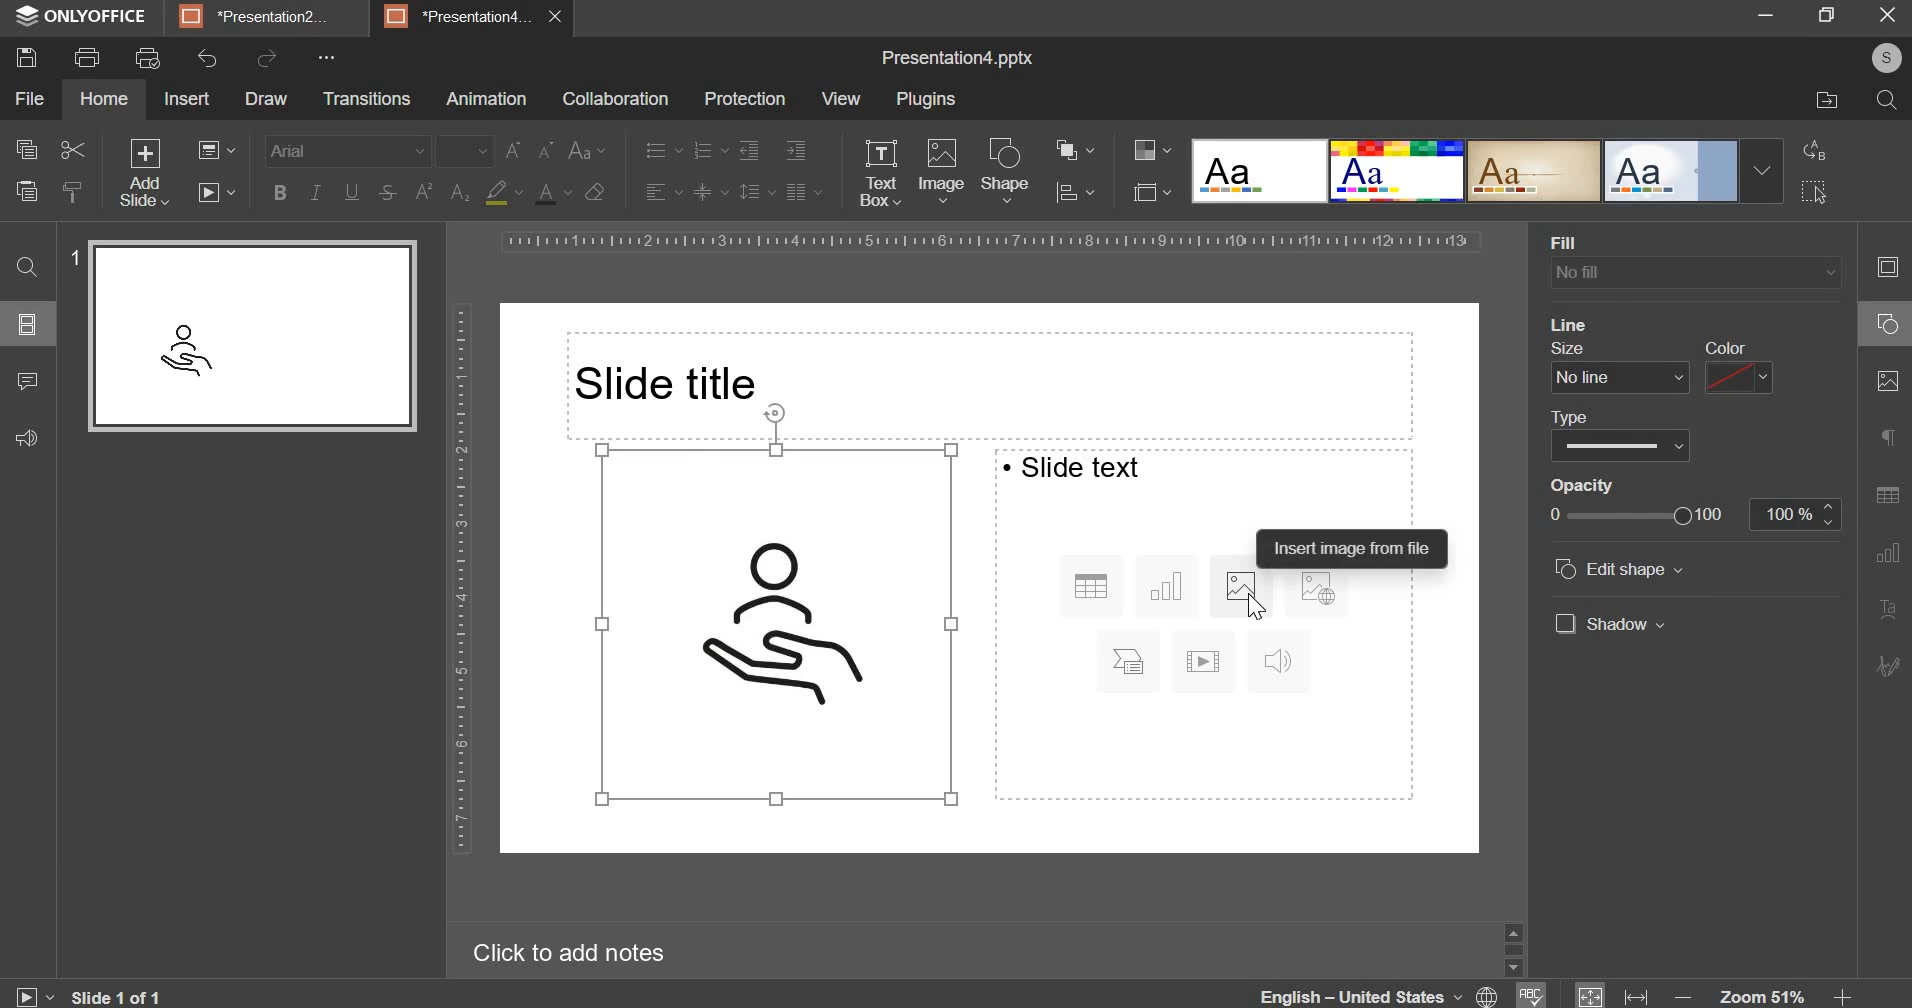 Image resolution: width=1912 pixels, height=1008 pixels. Describe the element at coordinates (958, 58) in the screenshot. I see `Presentation4.pptx` at that location.